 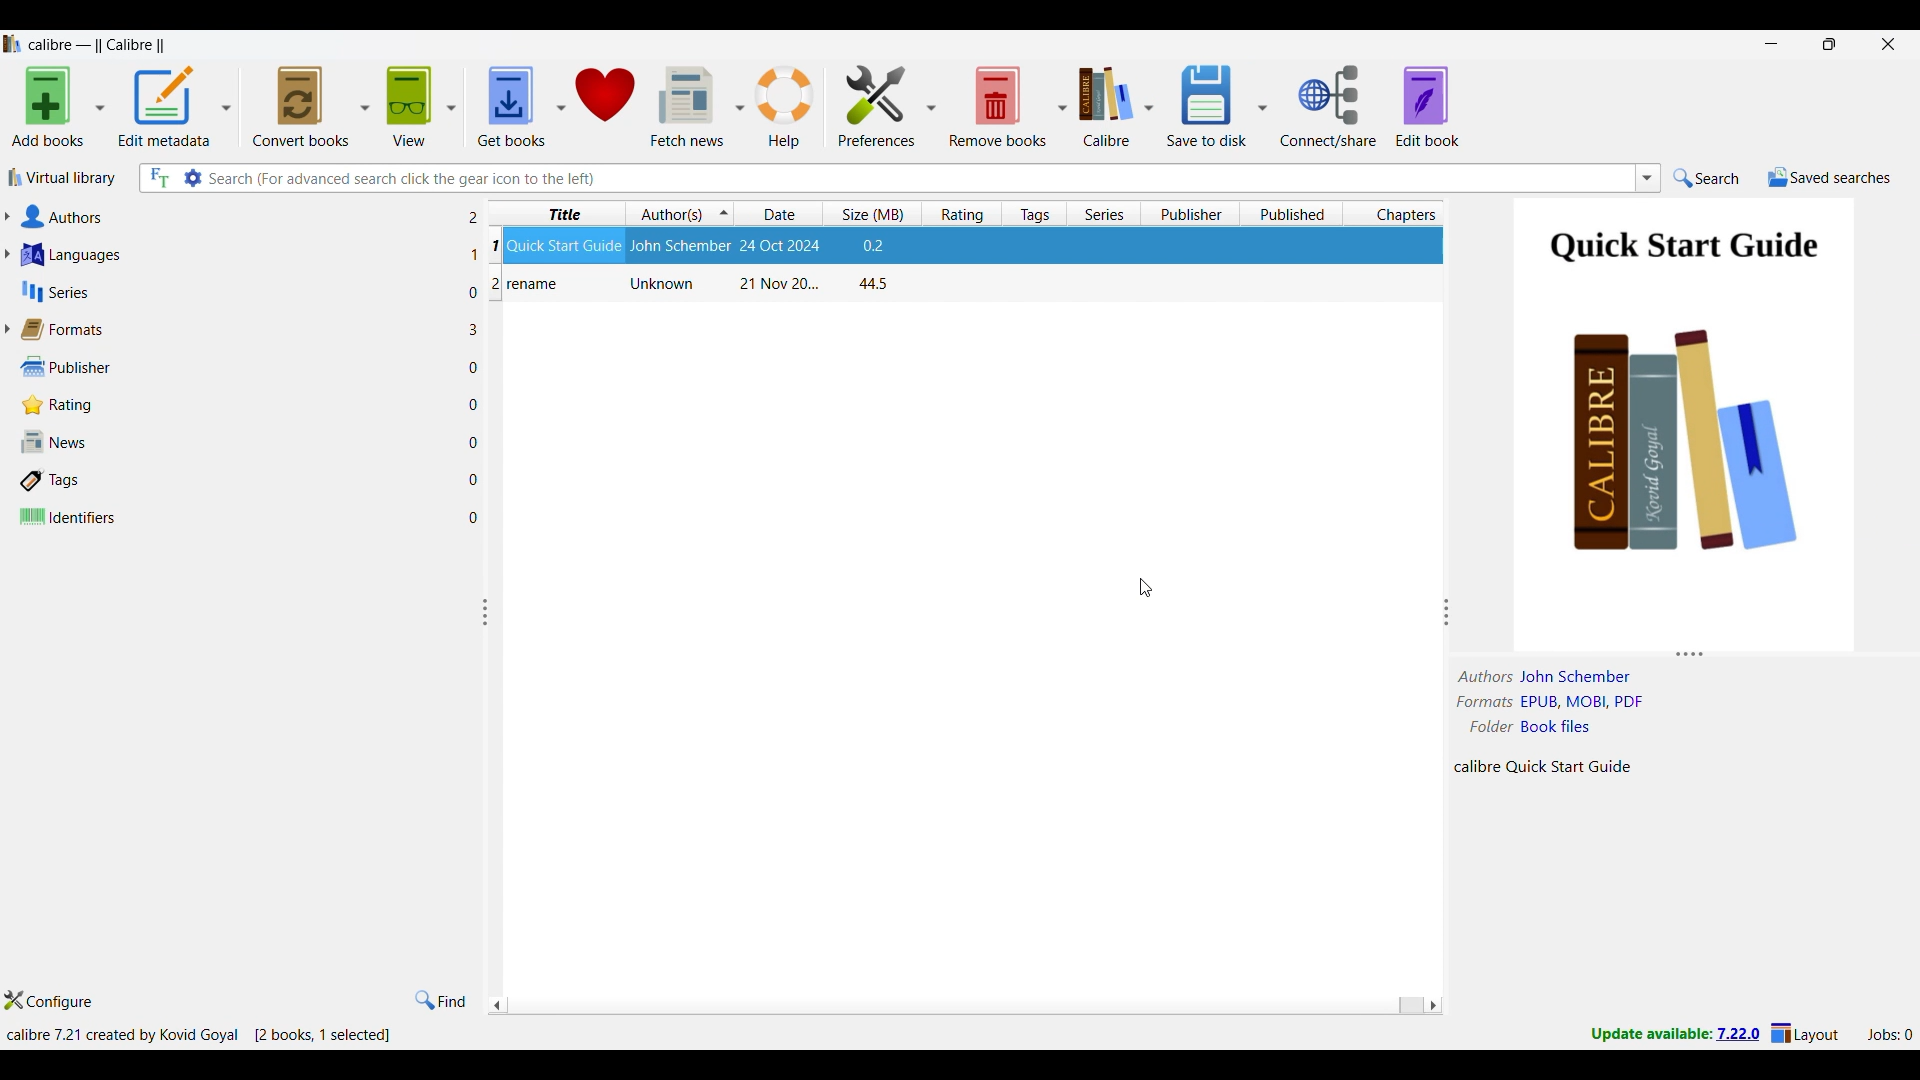 What do you see at coordinates (238, 216) in the screenshot?
I see `Authors` at bounding box center [238, 216].